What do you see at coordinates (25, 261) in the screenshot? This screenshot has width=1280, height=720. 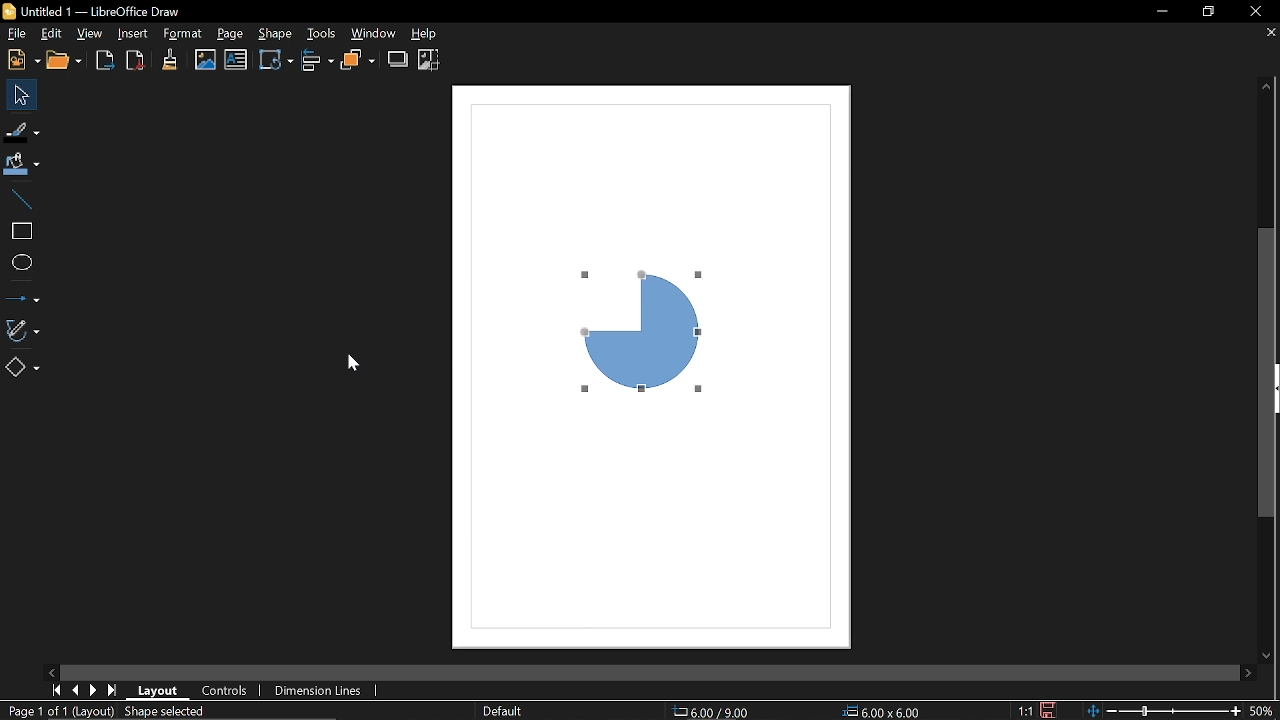 I see `Ellipse` at bounding box center [25, 261].